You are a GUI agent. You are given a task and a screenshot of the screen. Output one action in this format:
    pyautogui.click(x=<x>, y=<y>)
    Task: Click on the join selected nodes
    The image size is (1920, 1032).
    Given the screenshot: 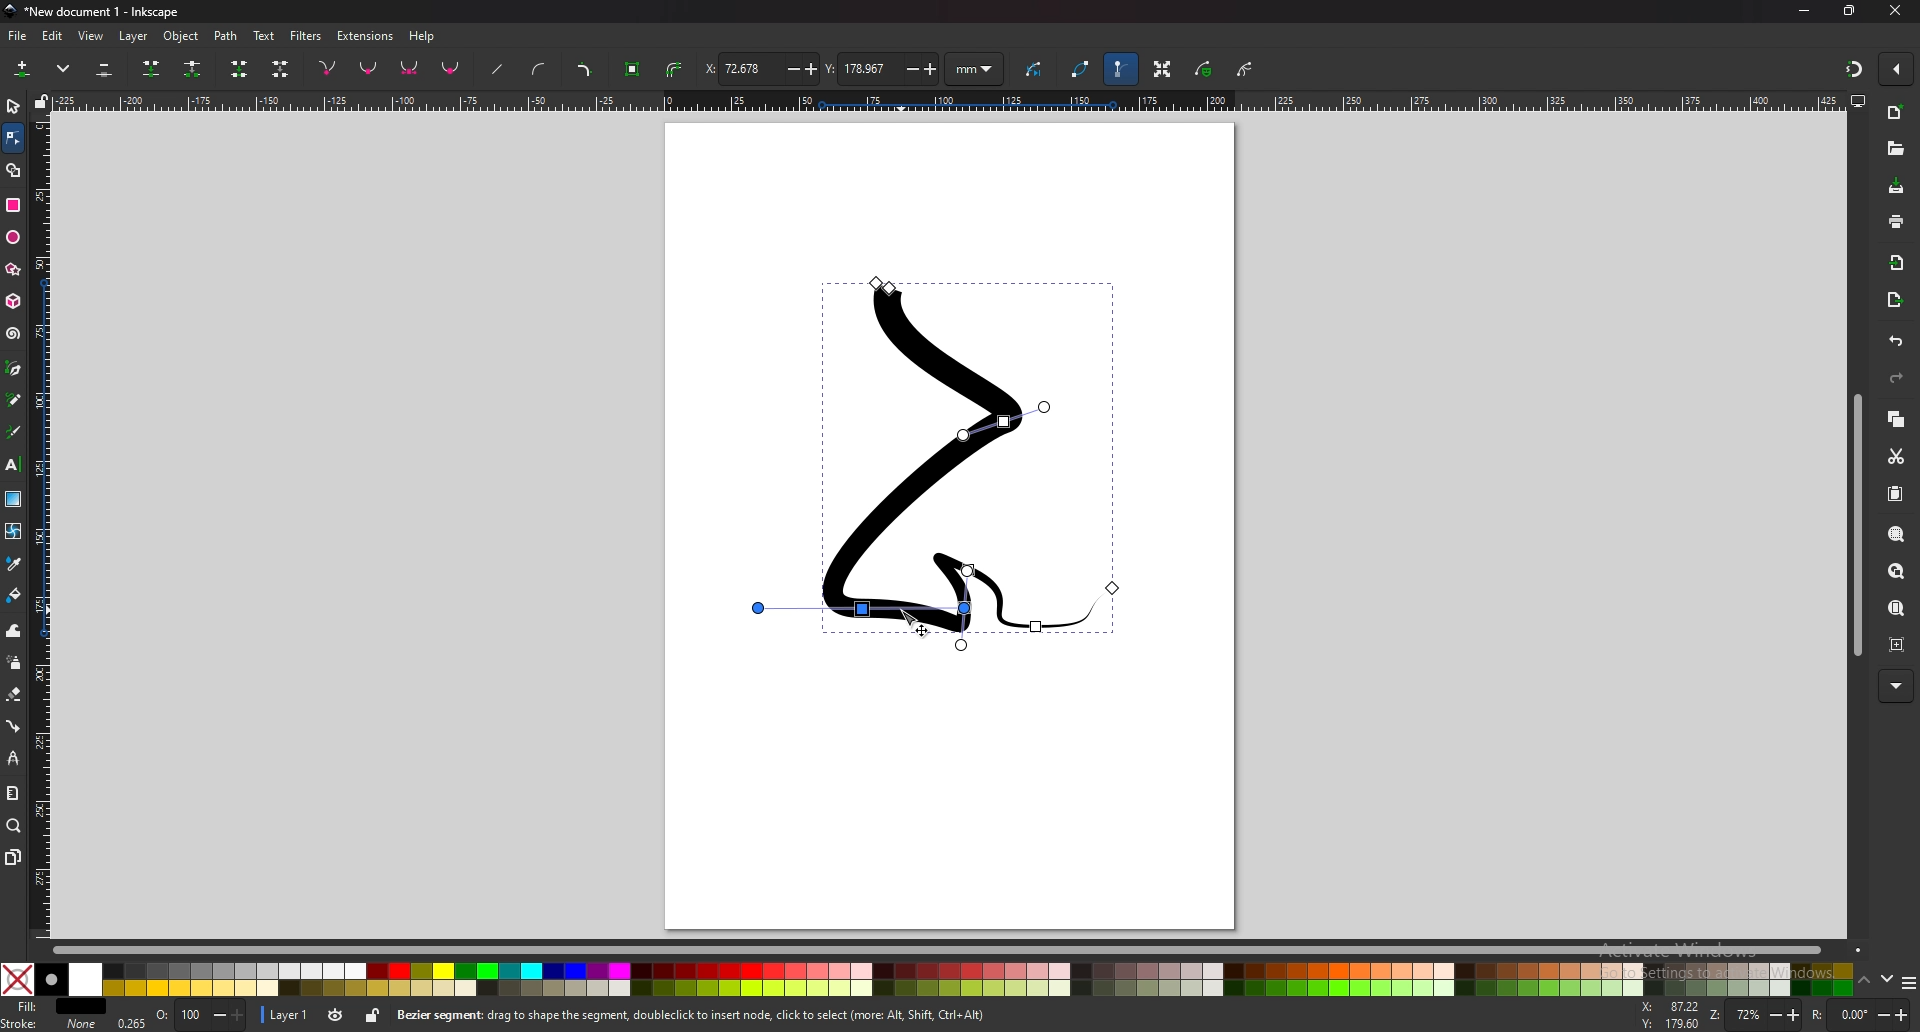 What is the action you would take?
    pyautogui.click(x=152, y=69)
    